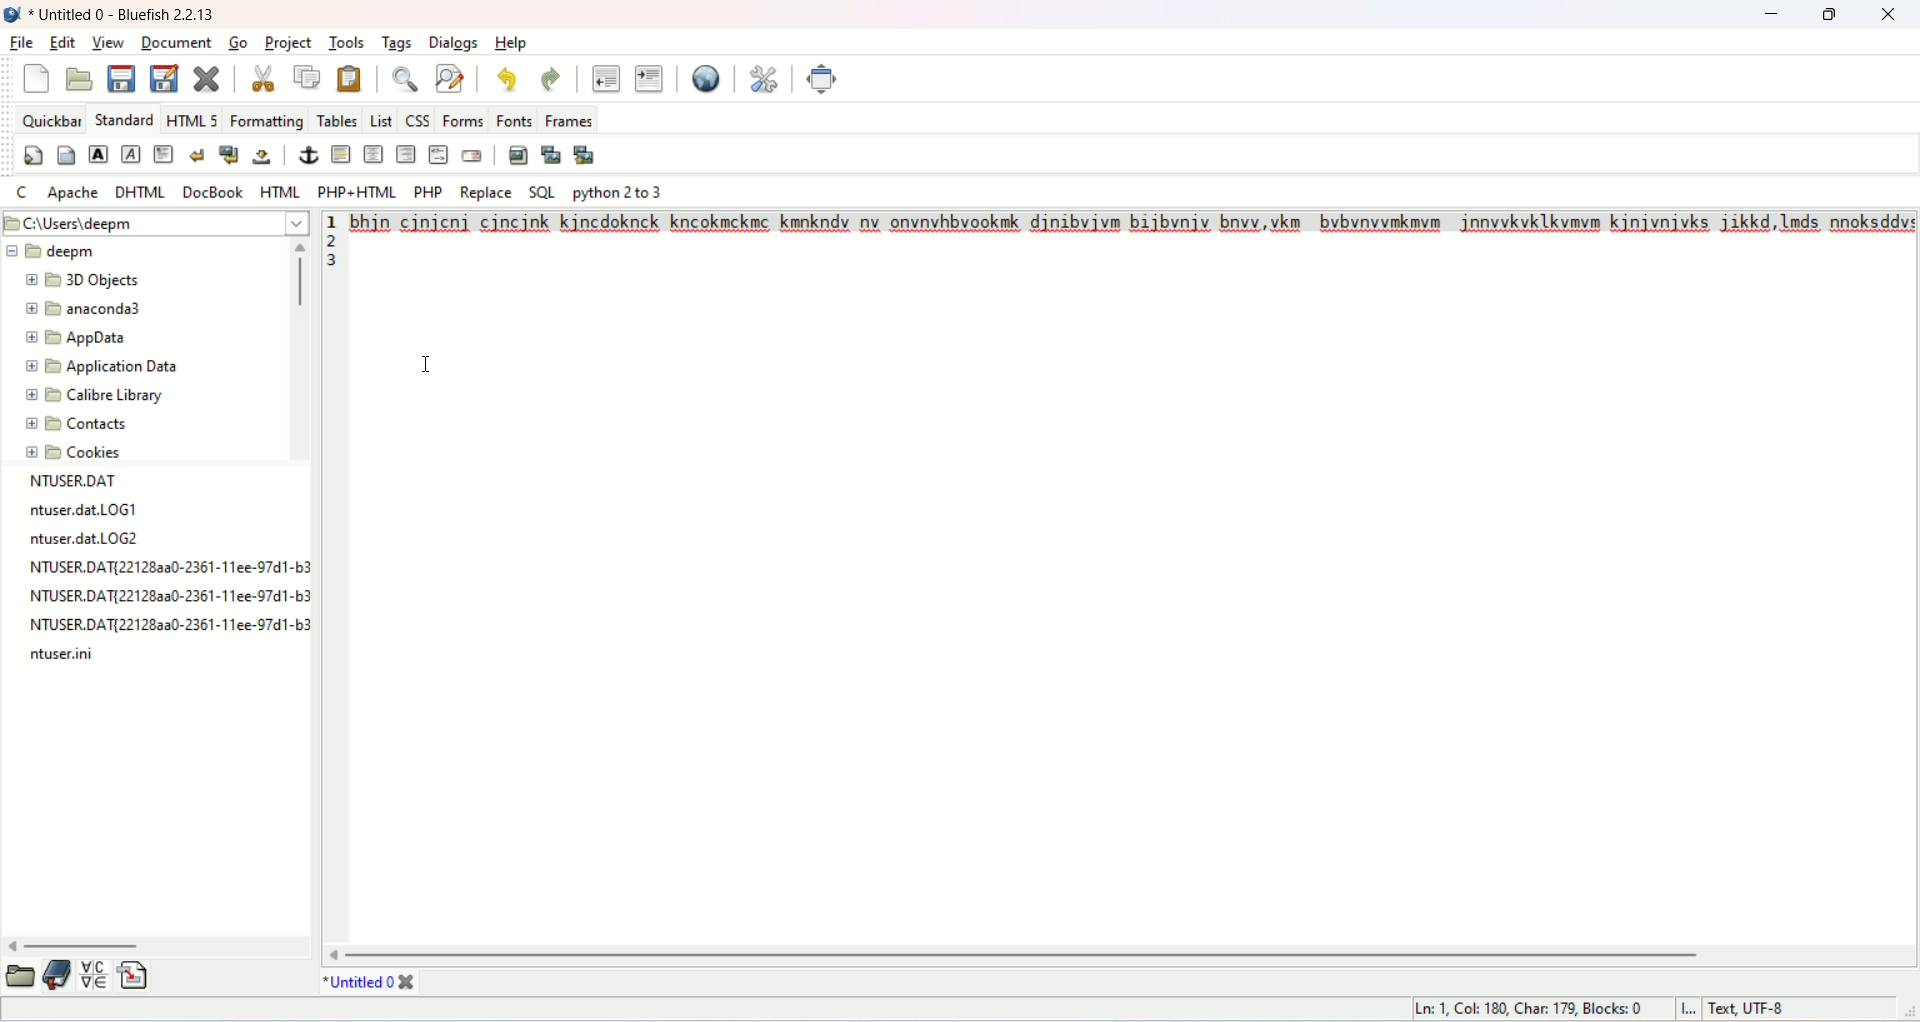 The width and height of the screenshot is (1920, 1022). Describe the element at coordinates (1525, 1008) in the screenshot. I see `ln, col, char, blocks` at that location.